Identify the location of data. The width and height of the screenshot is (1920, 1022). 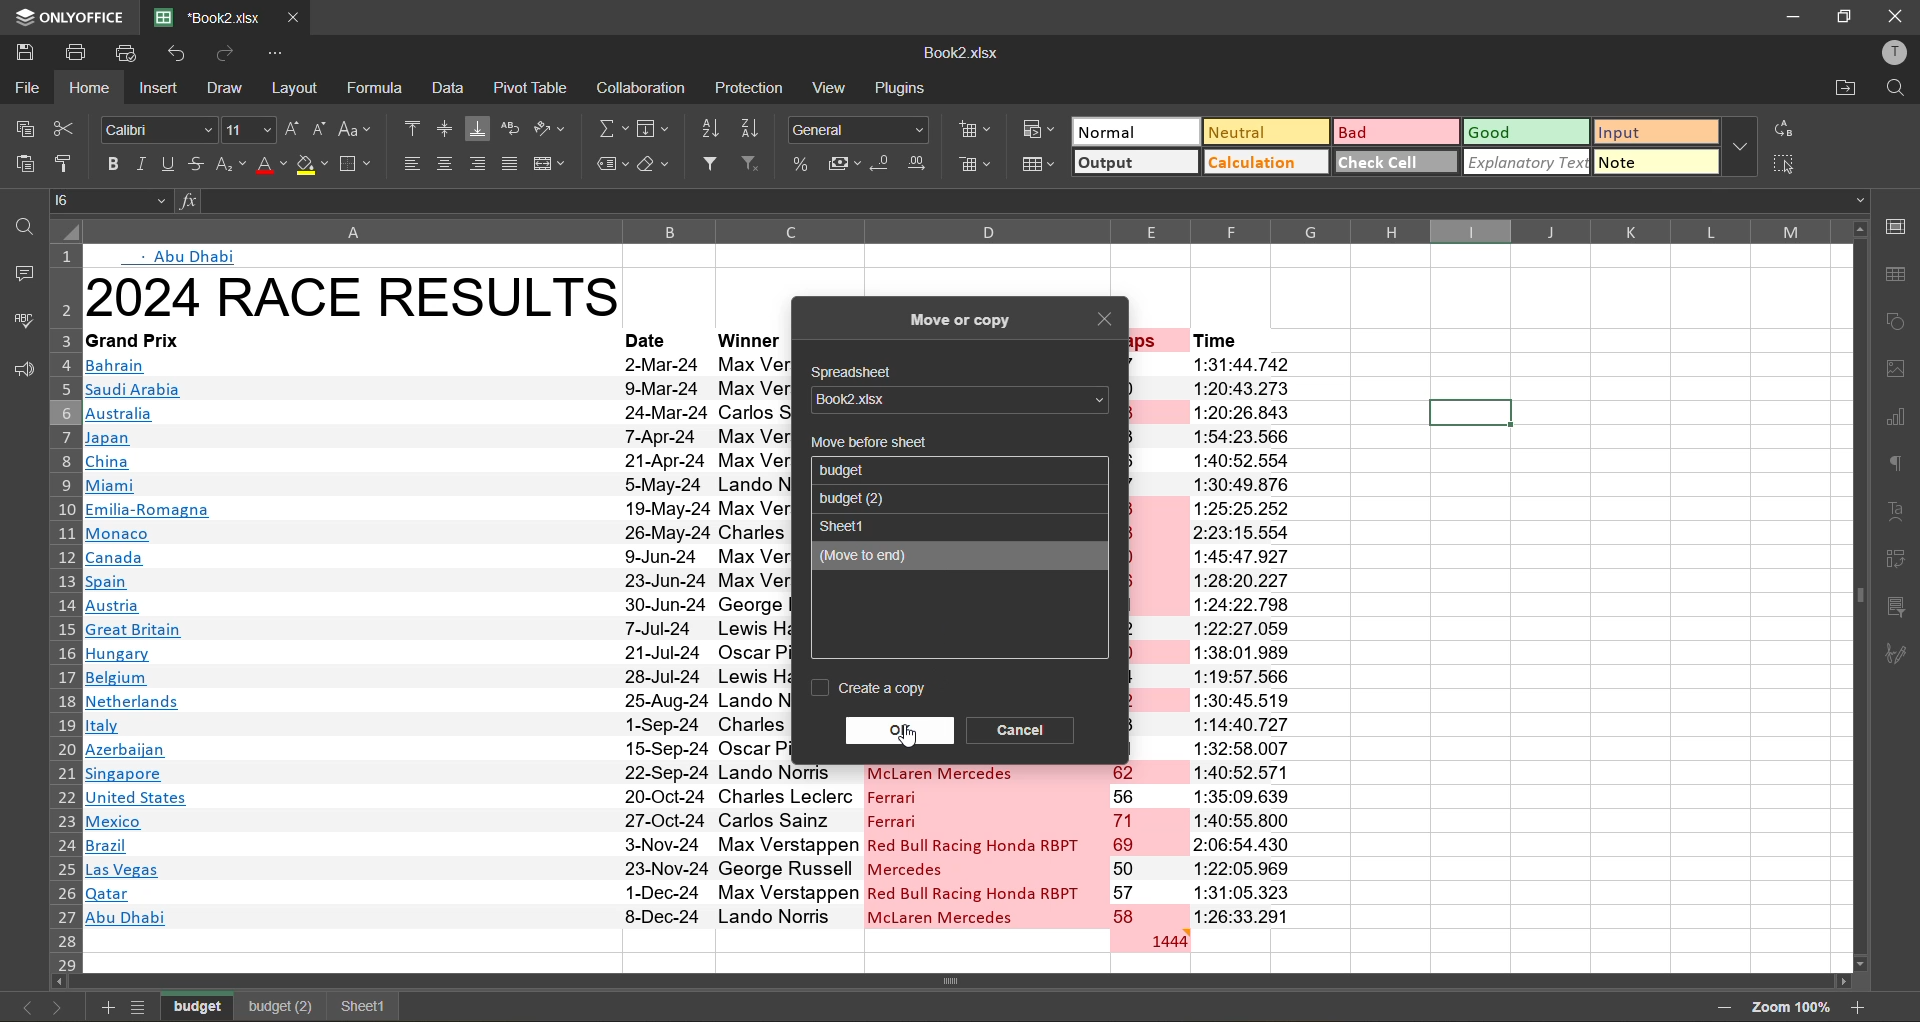
(450, 89).